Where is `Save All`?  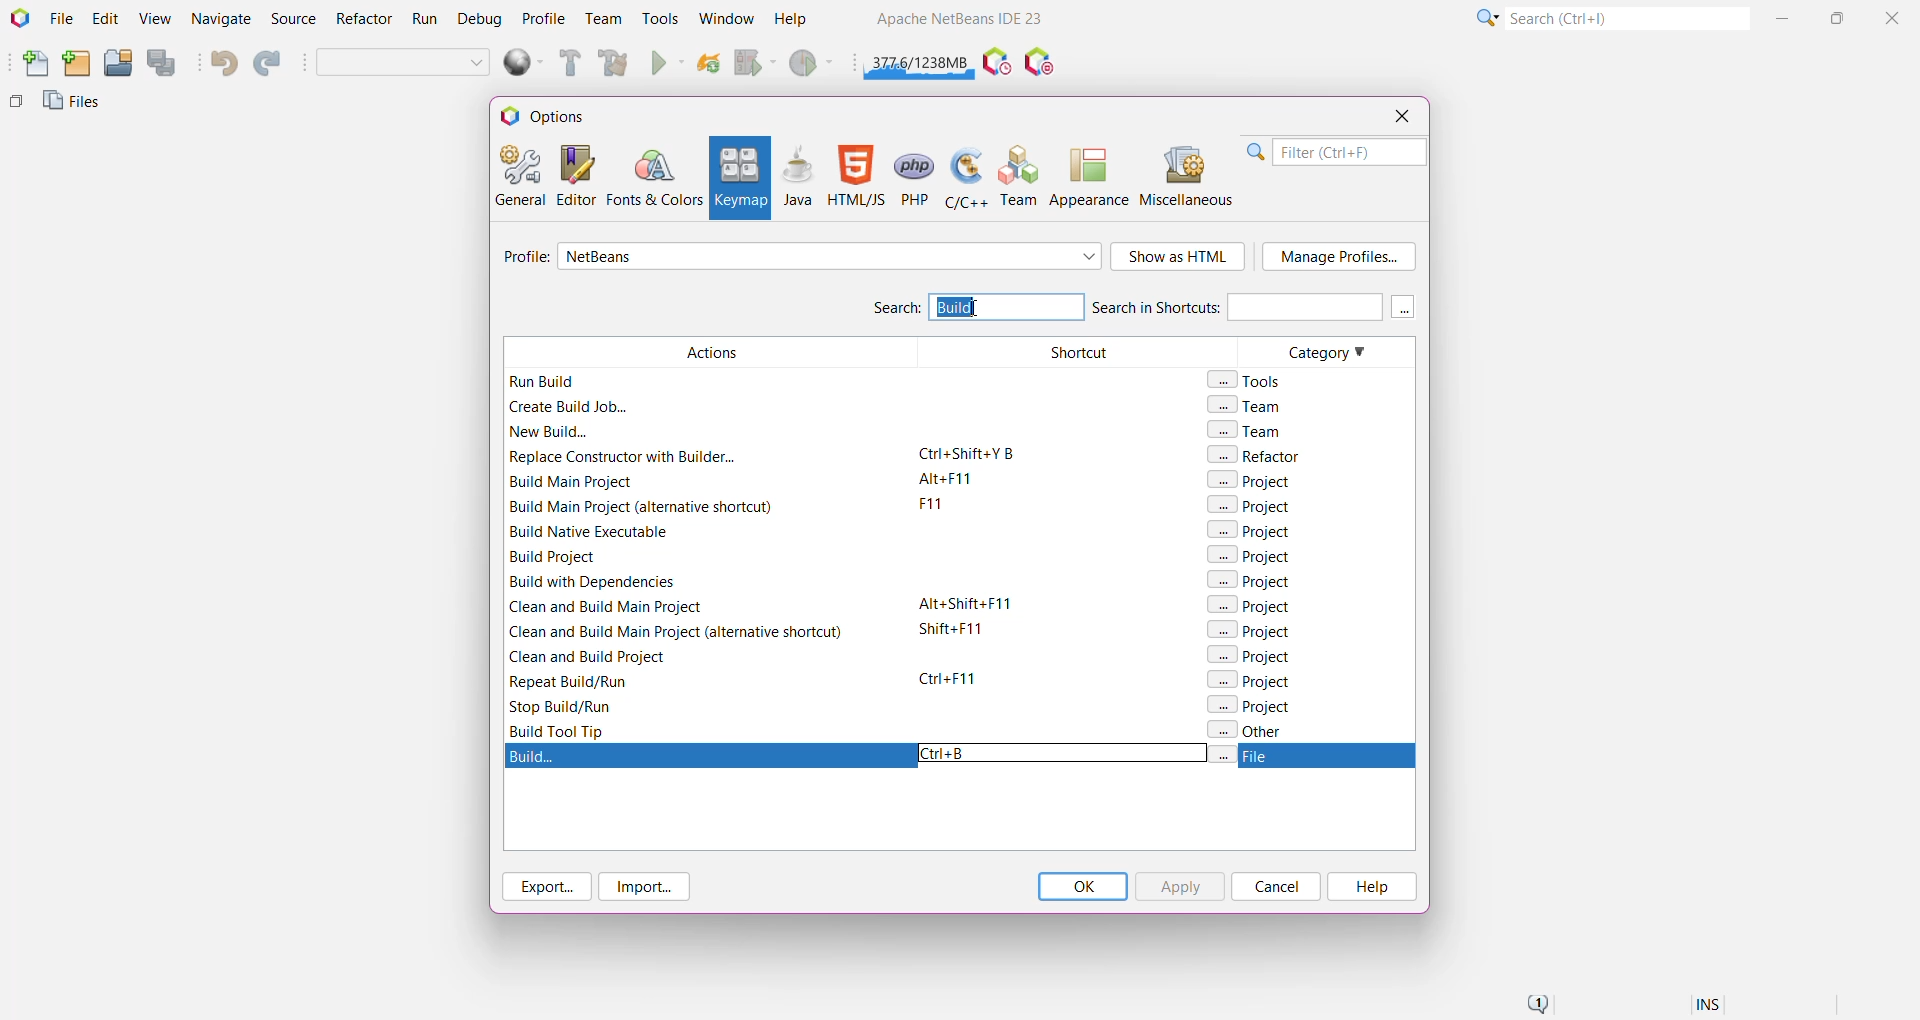
Save All is located at coordinates (163, 63).